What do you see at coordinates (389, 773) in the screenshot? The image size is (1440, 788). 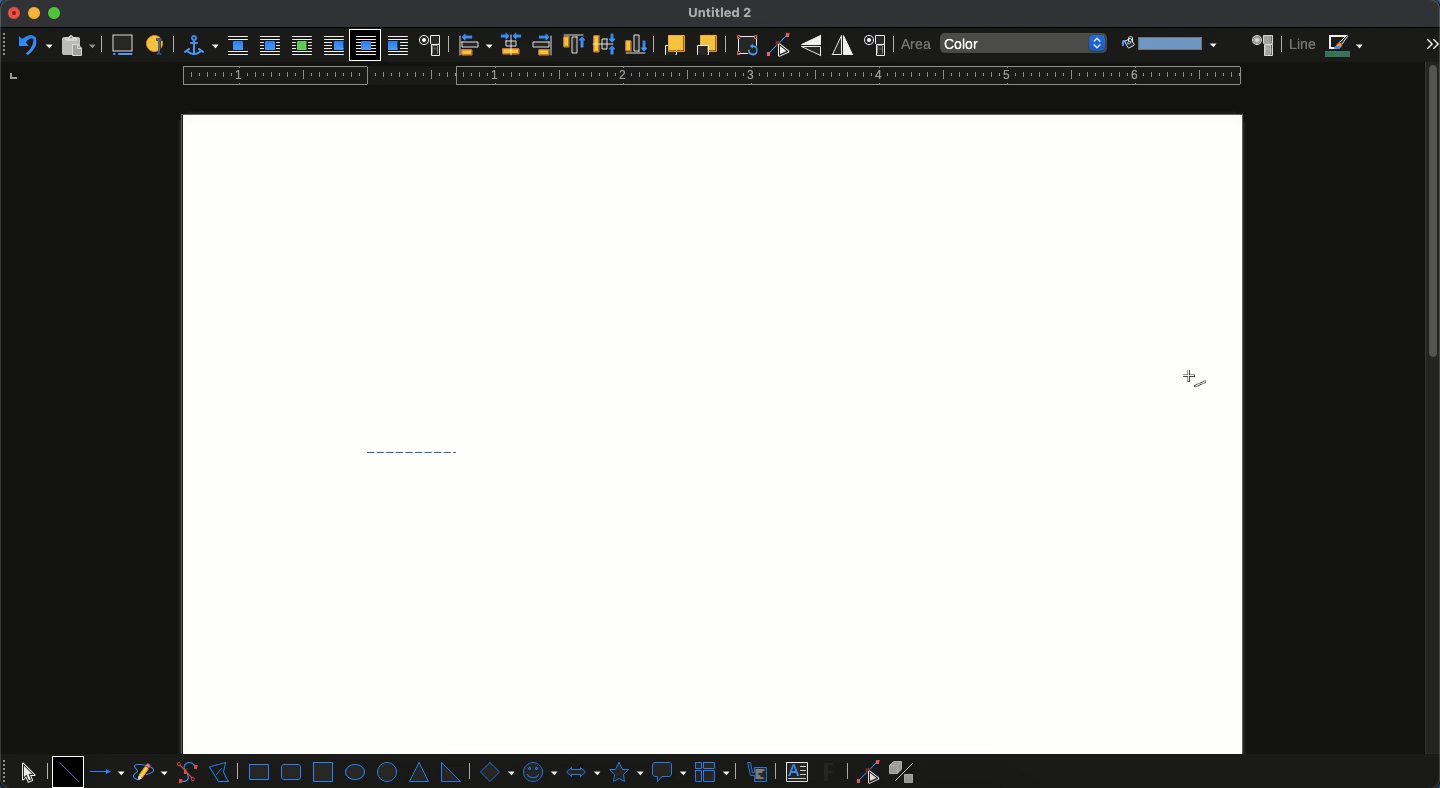 I see `circle` at bounding box center [389, 773].